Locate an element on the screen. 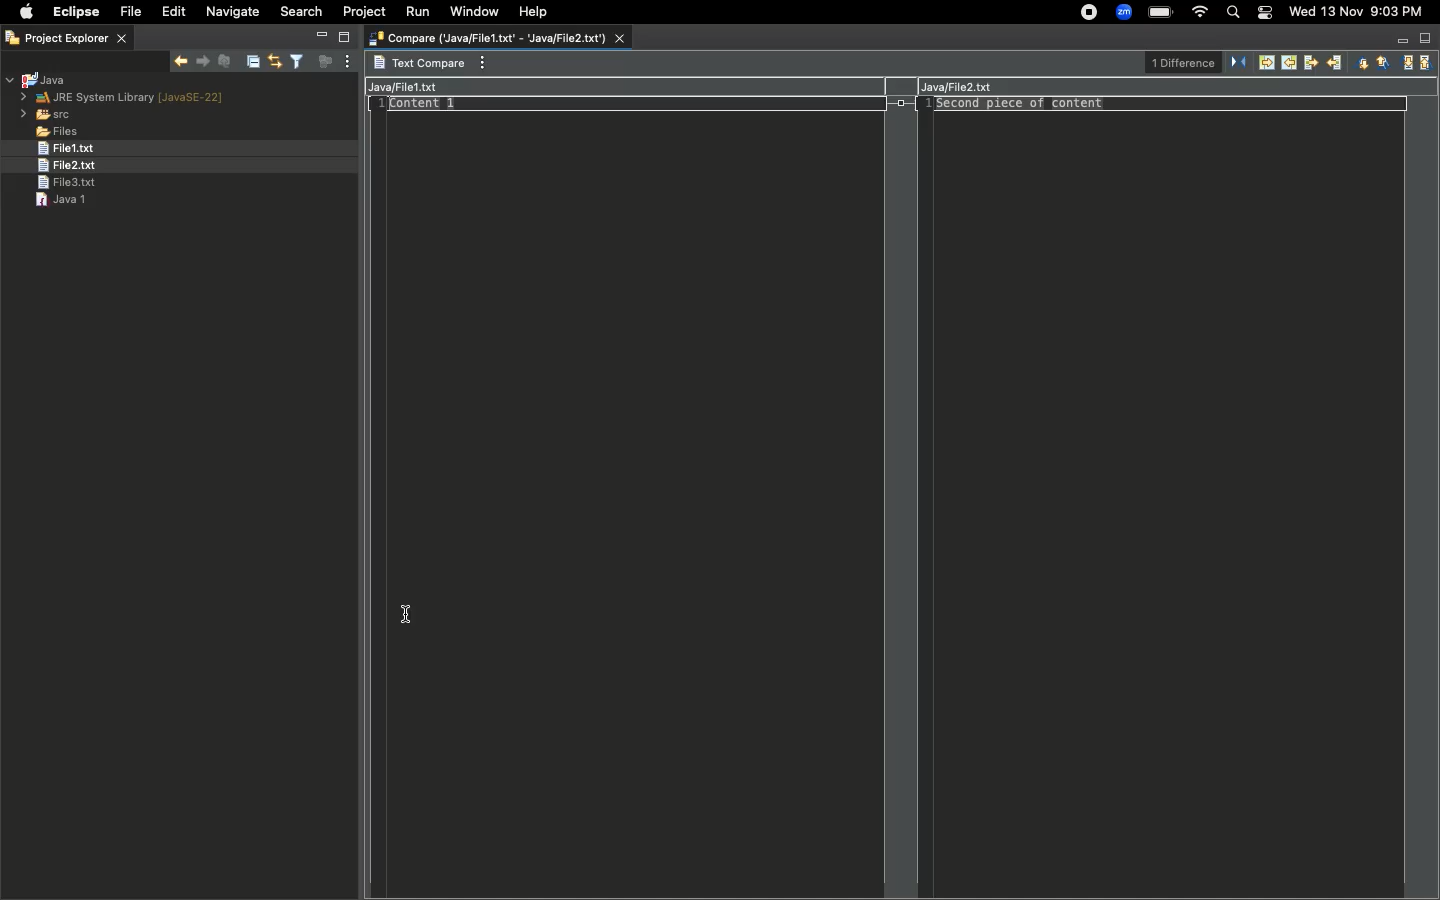 Image resolution: width=1440 pixels, height=900 pixels. Maximize is located at coordinates (1423, 39).